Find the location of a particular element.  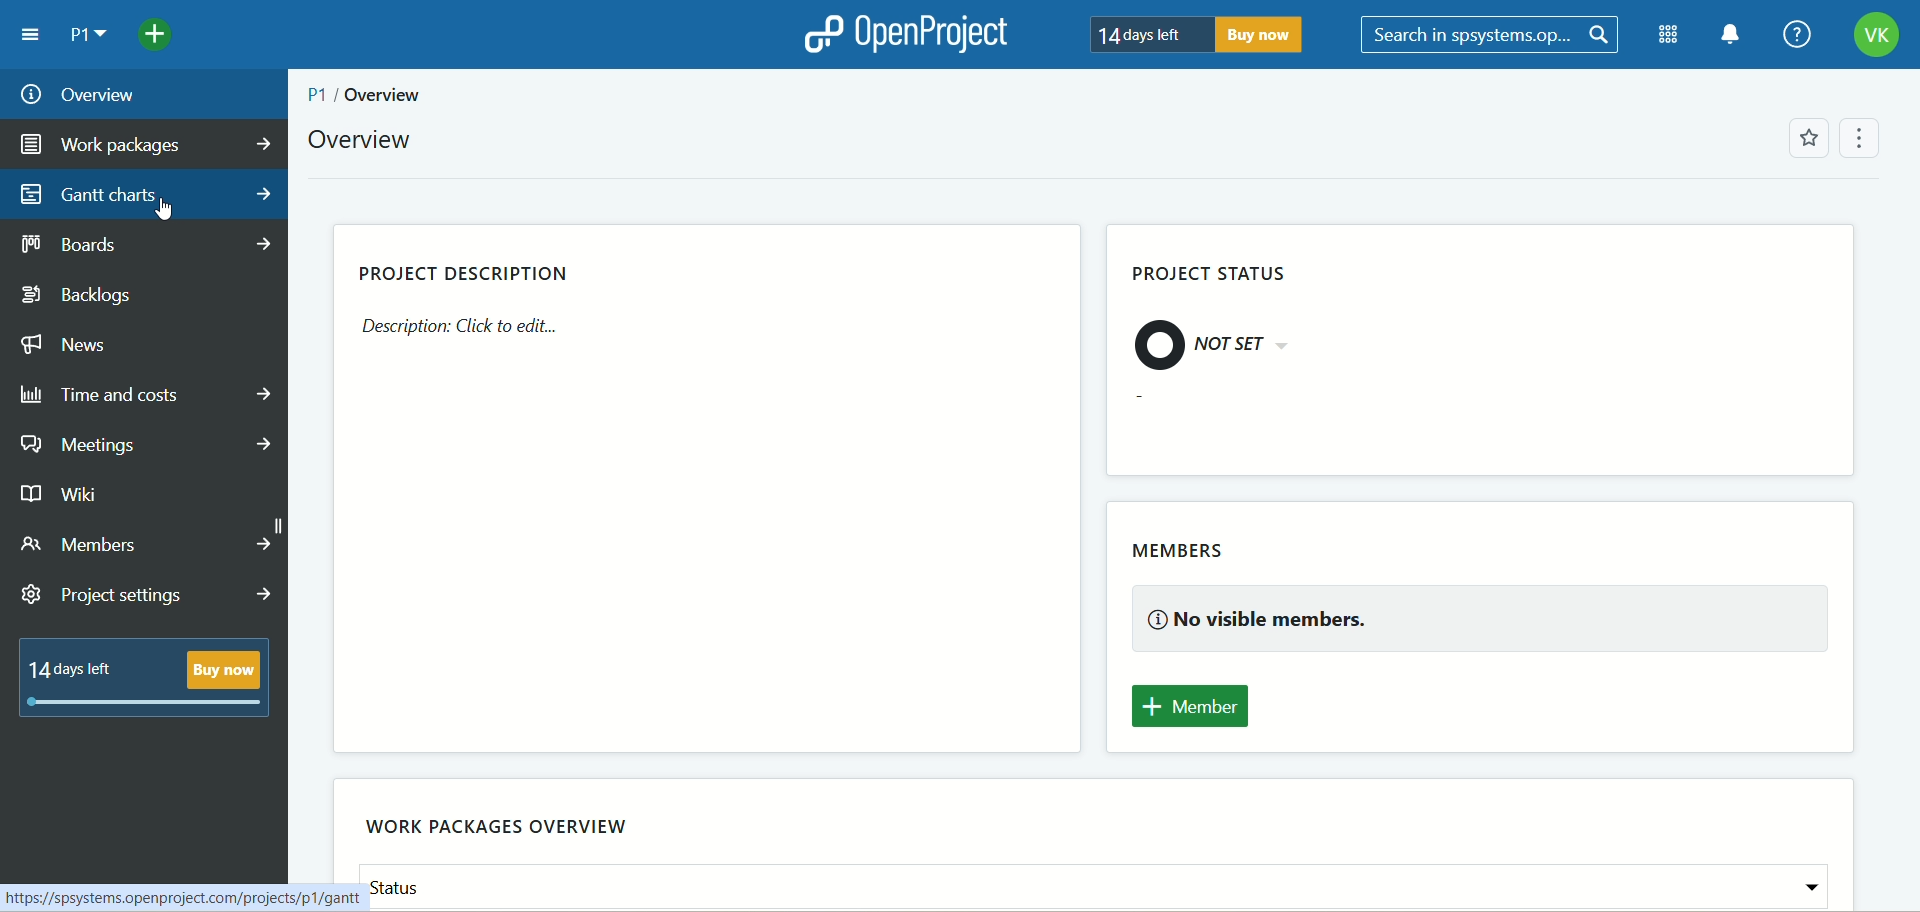

location is located at coordinates (368, 95).